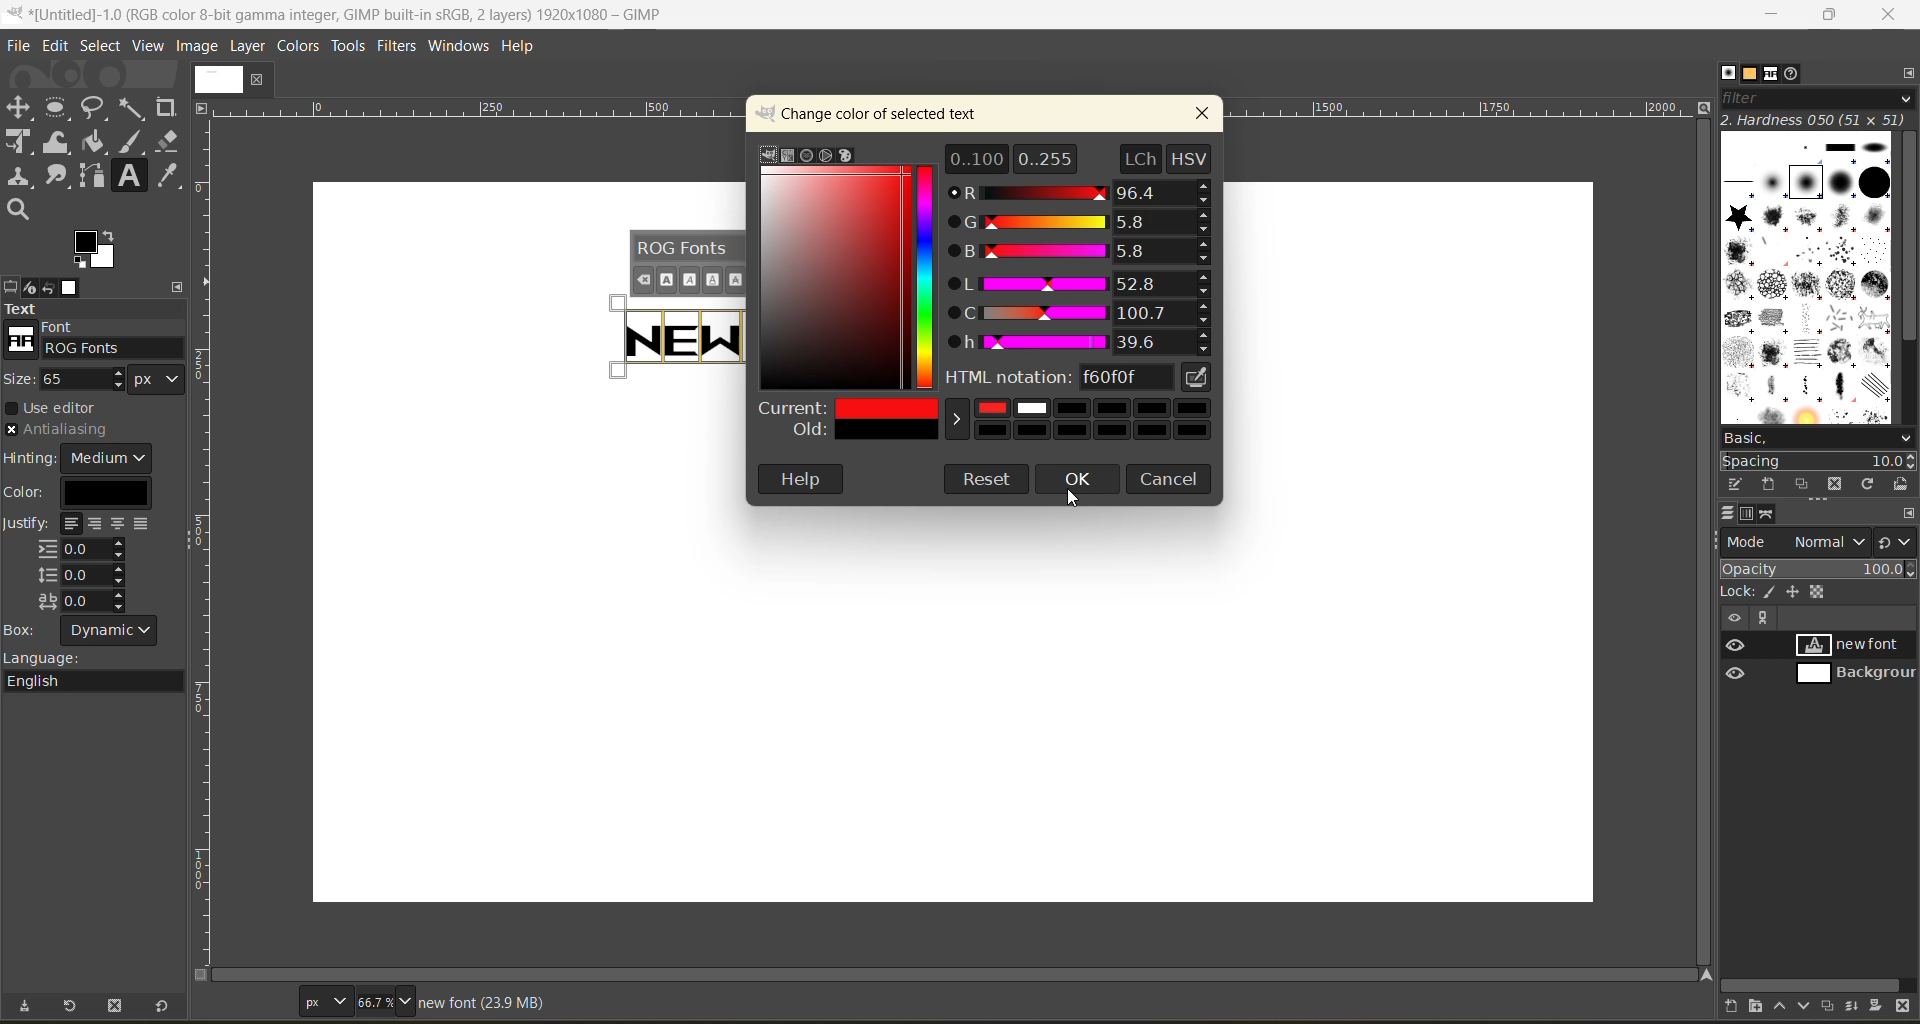  I want to click on raise this layer, so click(1785, 1004).